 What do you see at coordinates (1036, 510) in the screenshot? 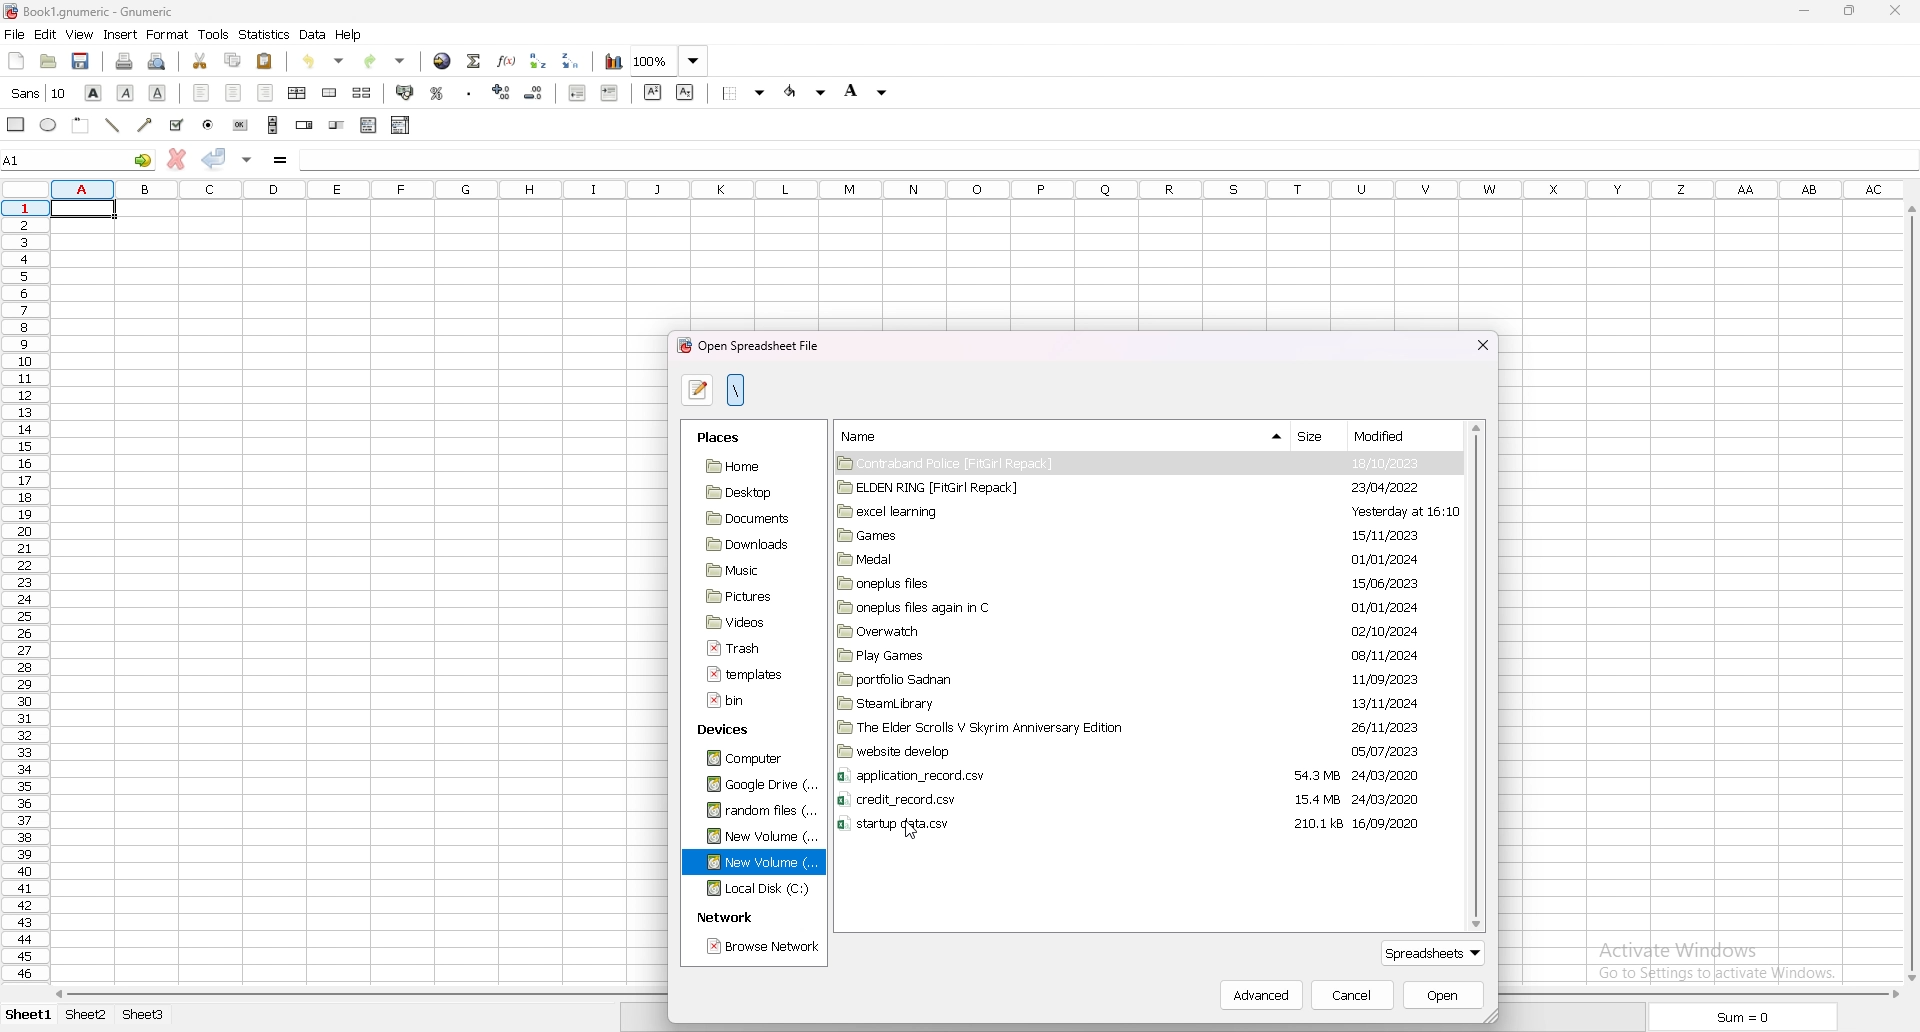
I see `folder` at bounding box center [1036, 510].